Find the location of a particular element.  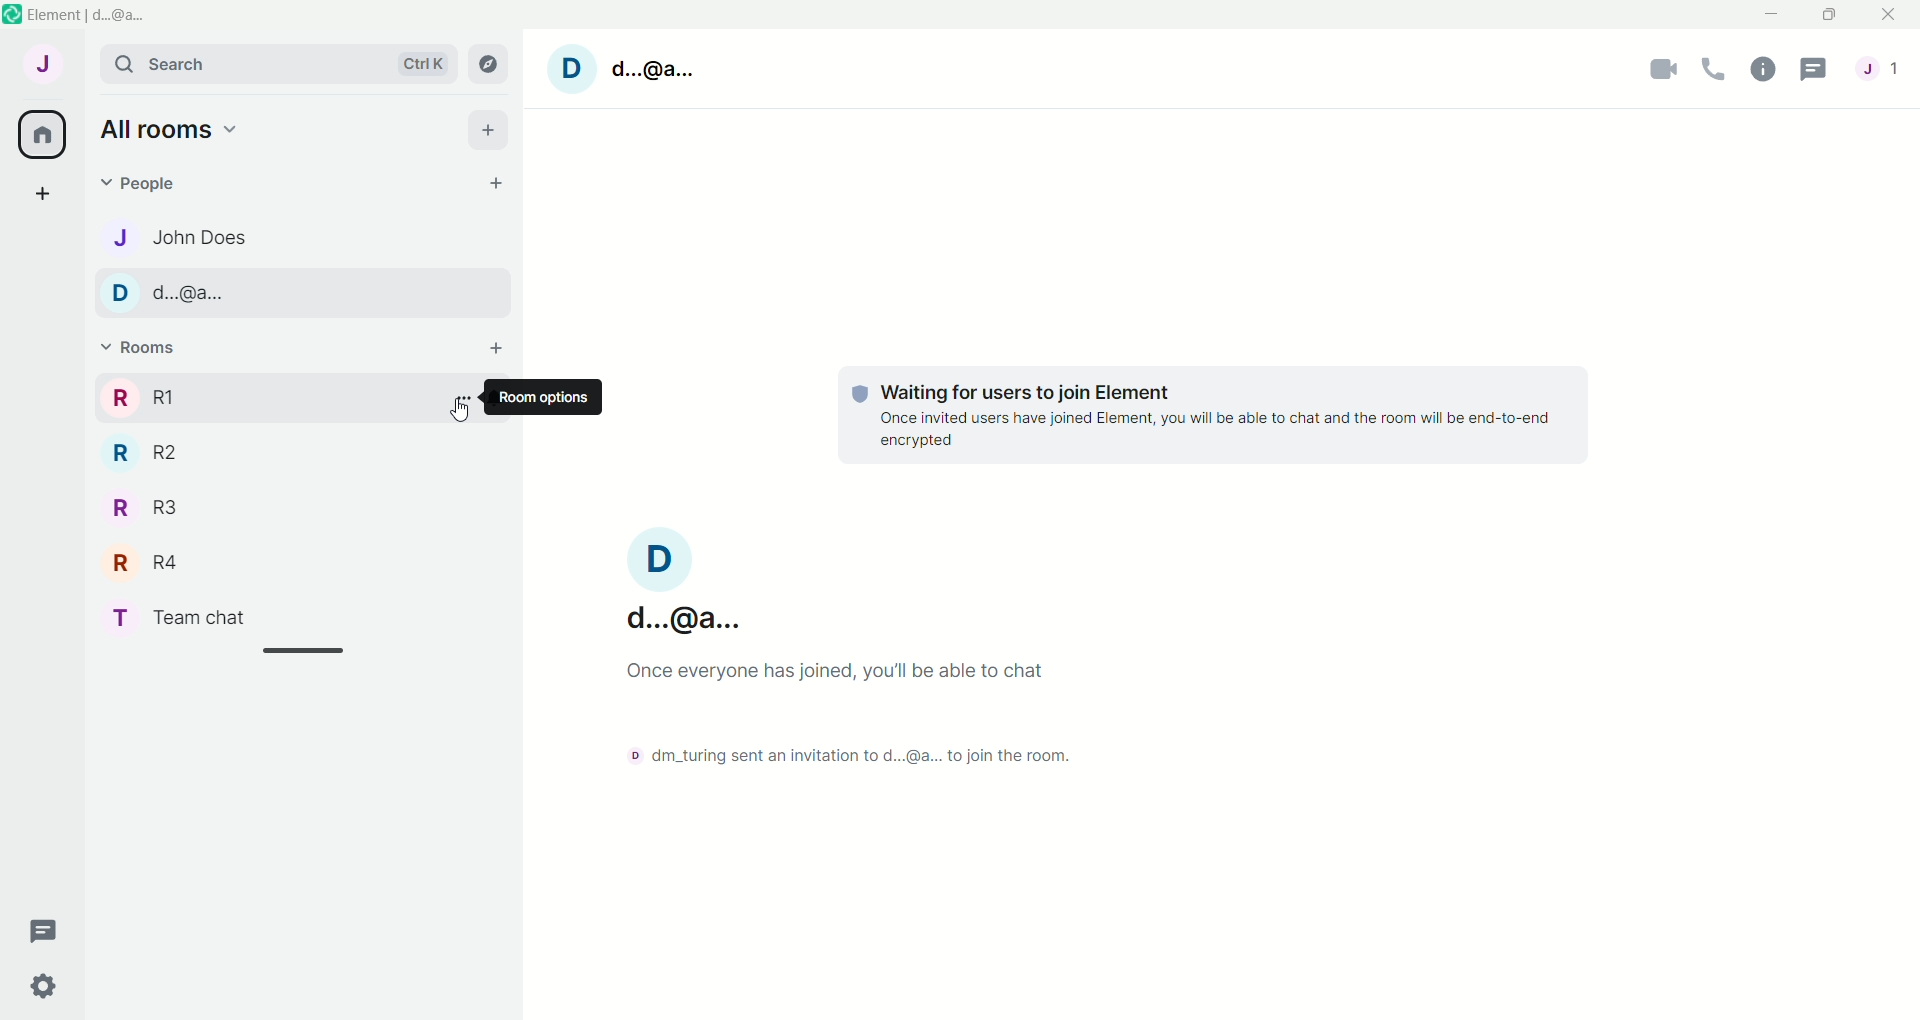

people is located at coordinates (141, 180).